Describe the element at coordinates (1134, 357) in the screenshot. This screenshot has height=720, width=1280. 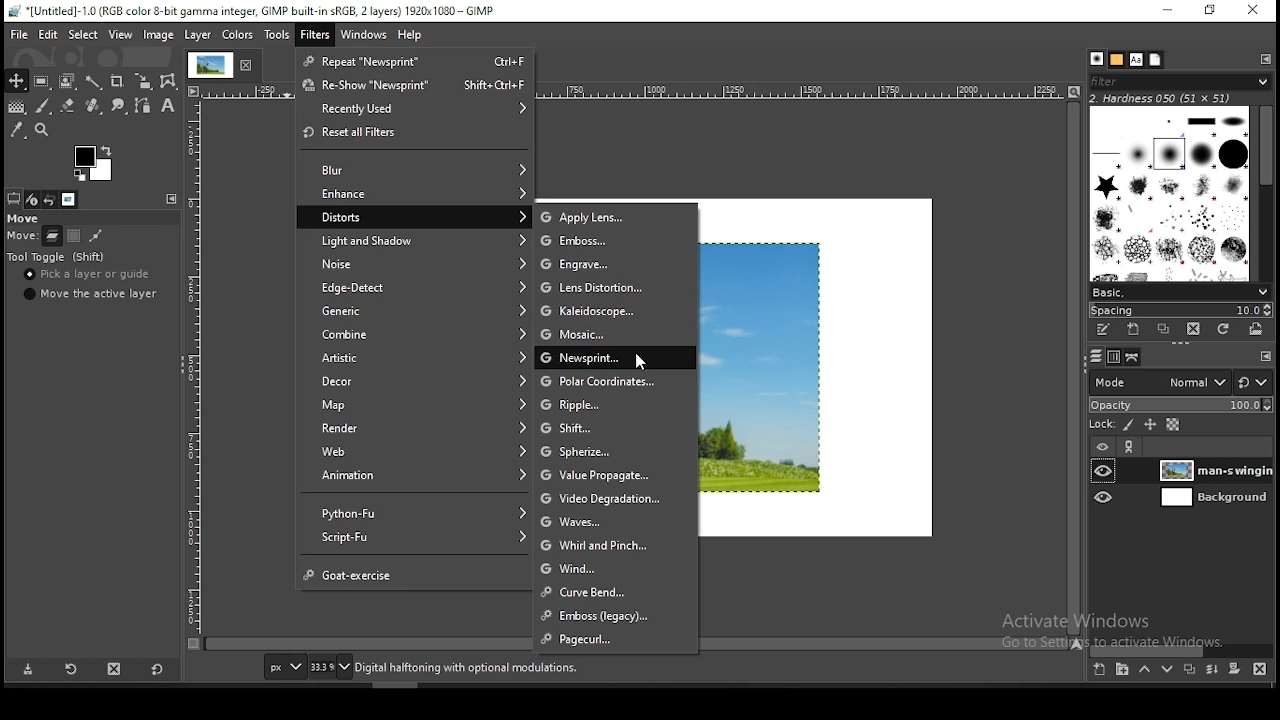
I see `paths` at that location.